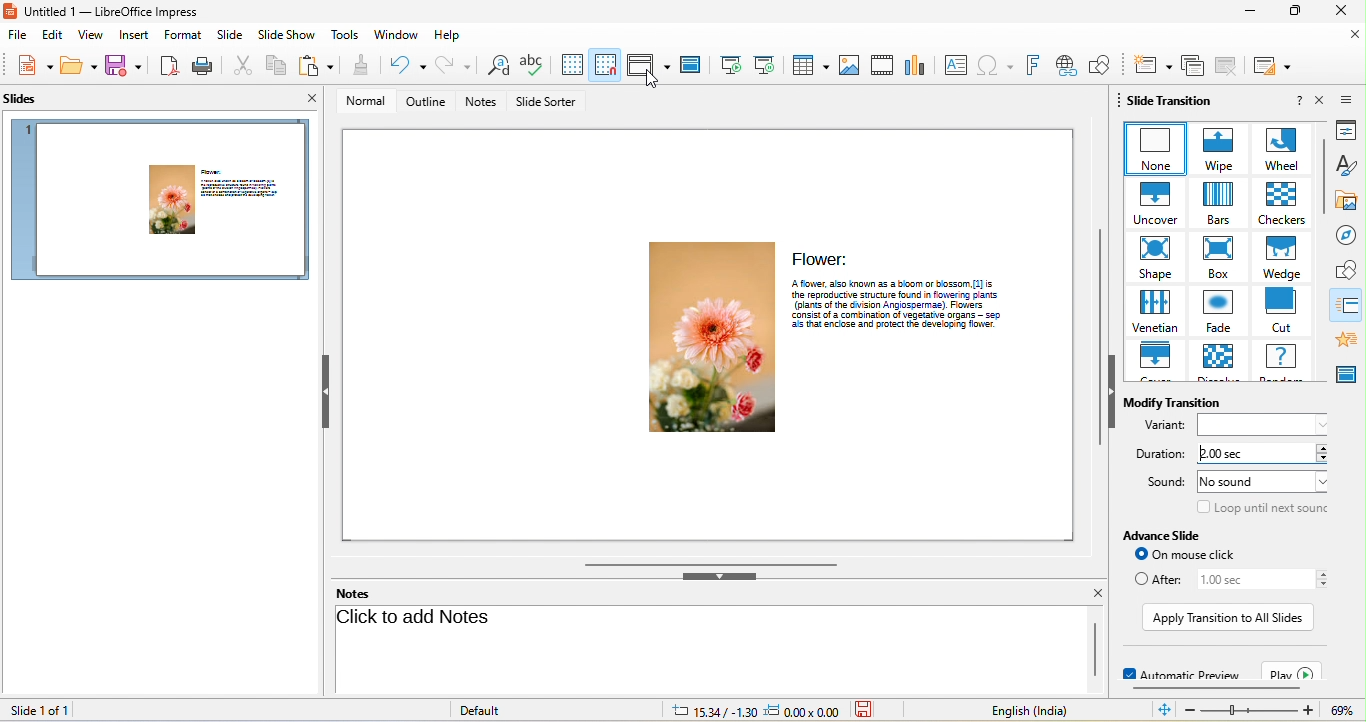  Describe the element at coordinates (1097, 593) in the screenshot. I see `close notes` at that location.